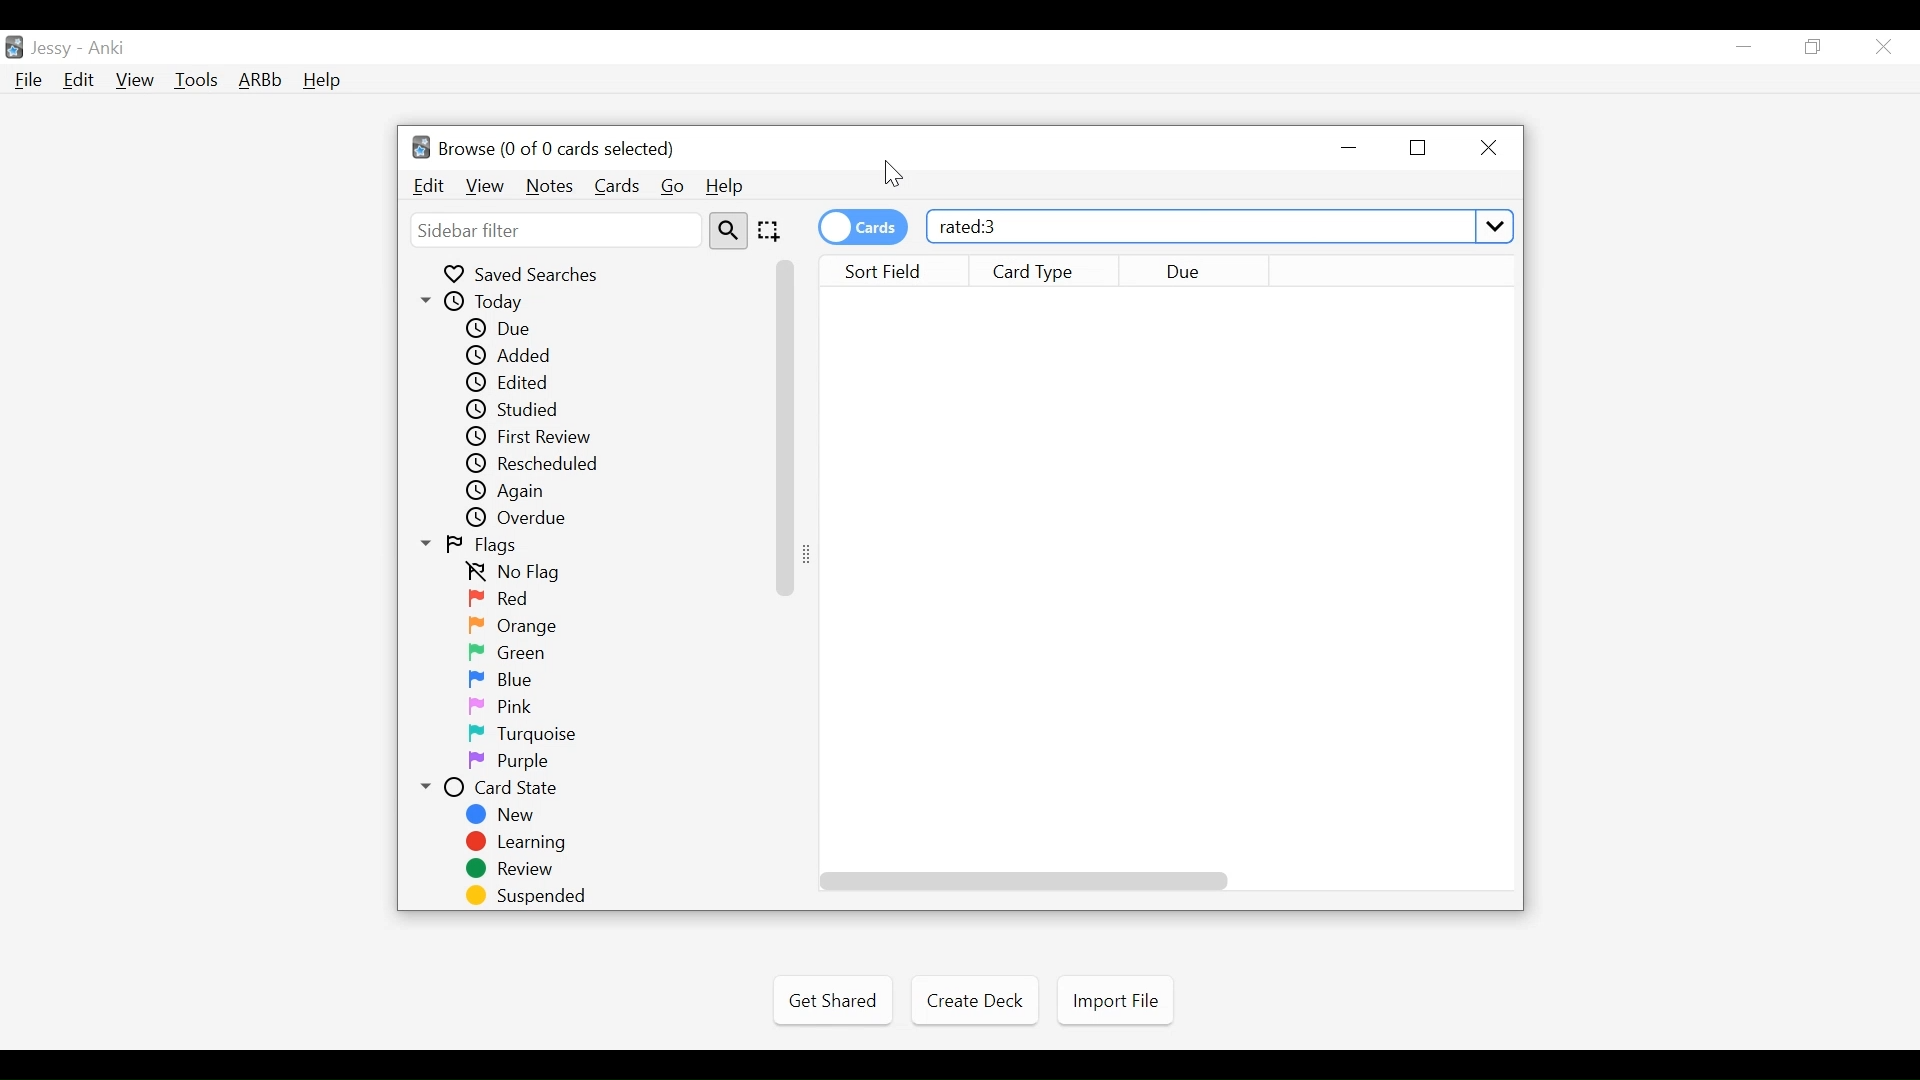 This screenshot has height=1080, width=1920. Describe the element at coordinates (485, 187) in the screenshot. I see `View` at that location.